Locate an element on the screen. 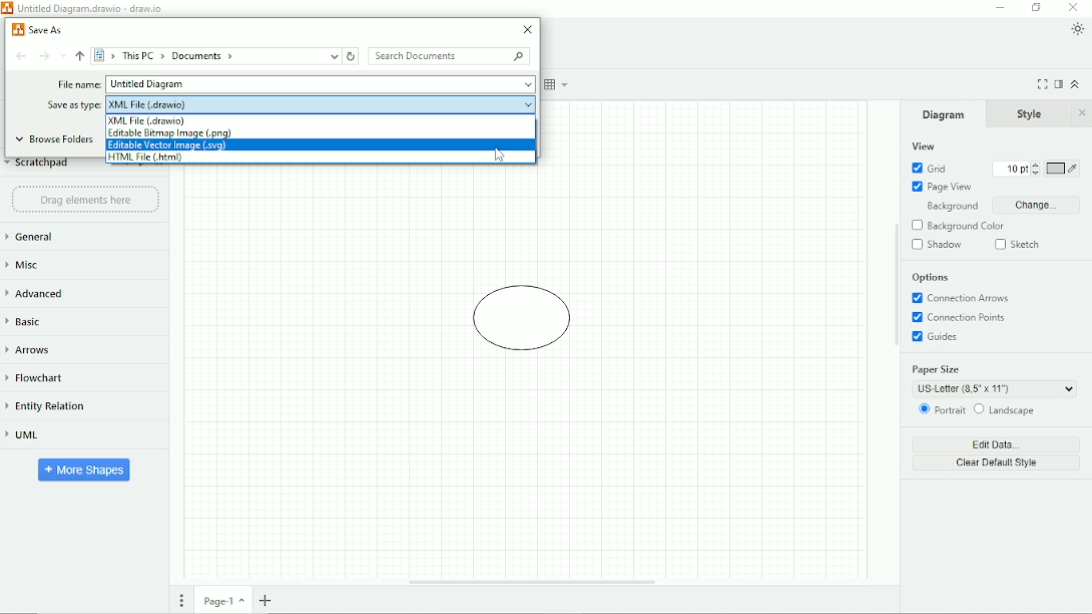 Image resolution: width=1092 pixels, height=614 pixels. Connection Points is located at coordinates (963, 317).